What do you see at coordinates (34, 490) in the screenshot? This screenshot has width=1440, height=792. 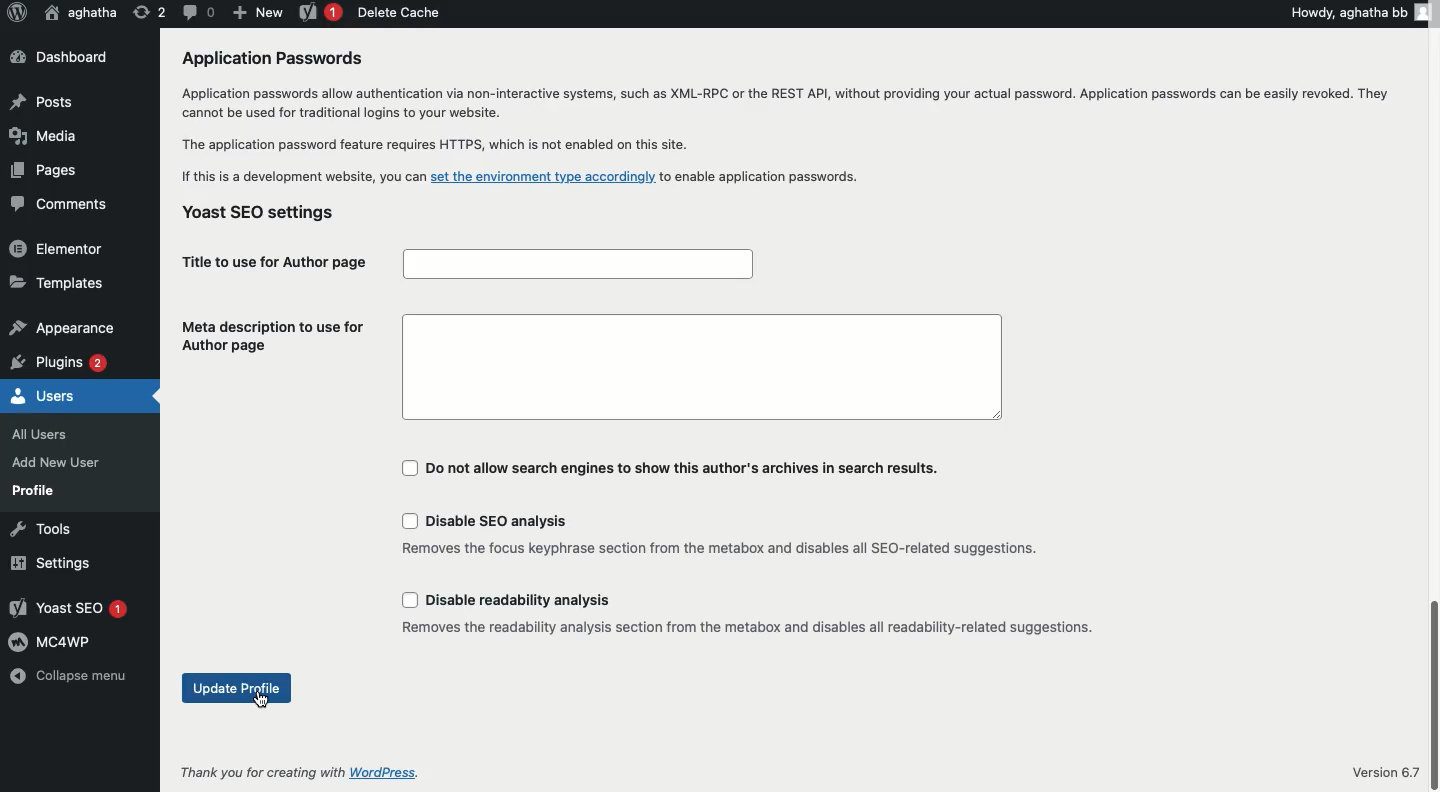 I see `Profile` at bounding box center [34, 490].